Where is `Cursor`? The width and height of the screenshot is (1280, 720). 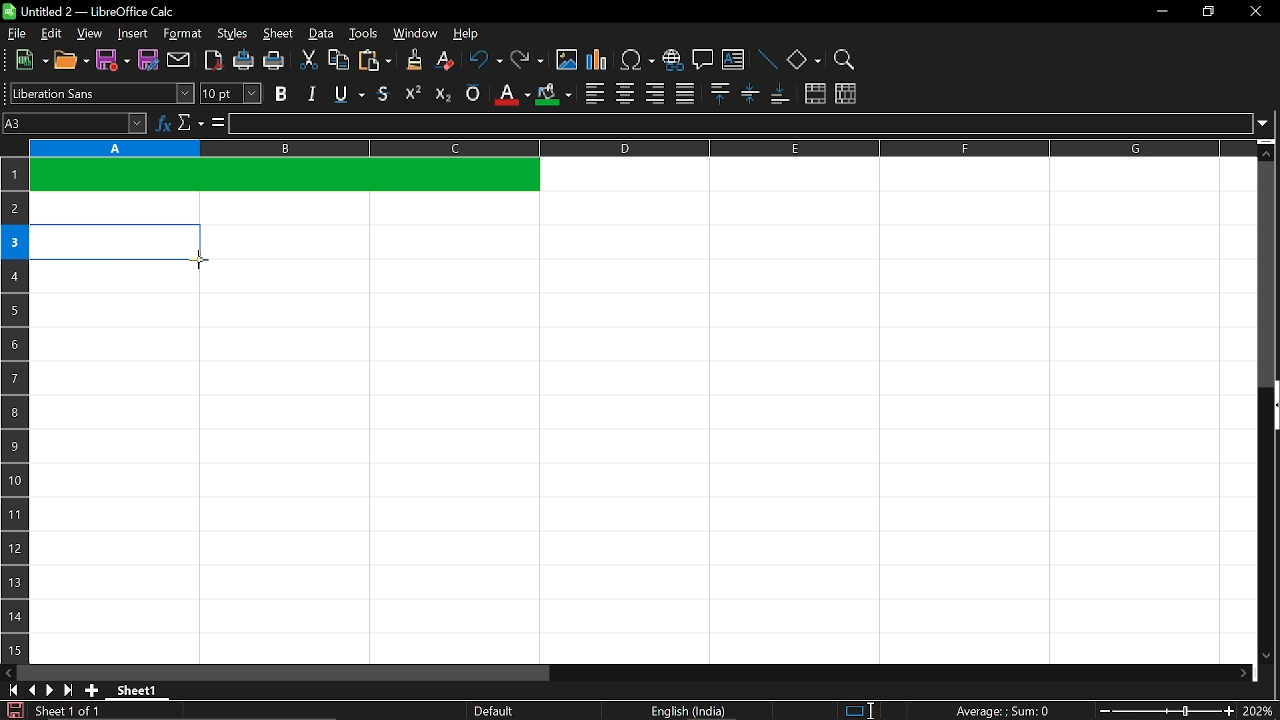
Cursor is located at coordinates (206, 265).